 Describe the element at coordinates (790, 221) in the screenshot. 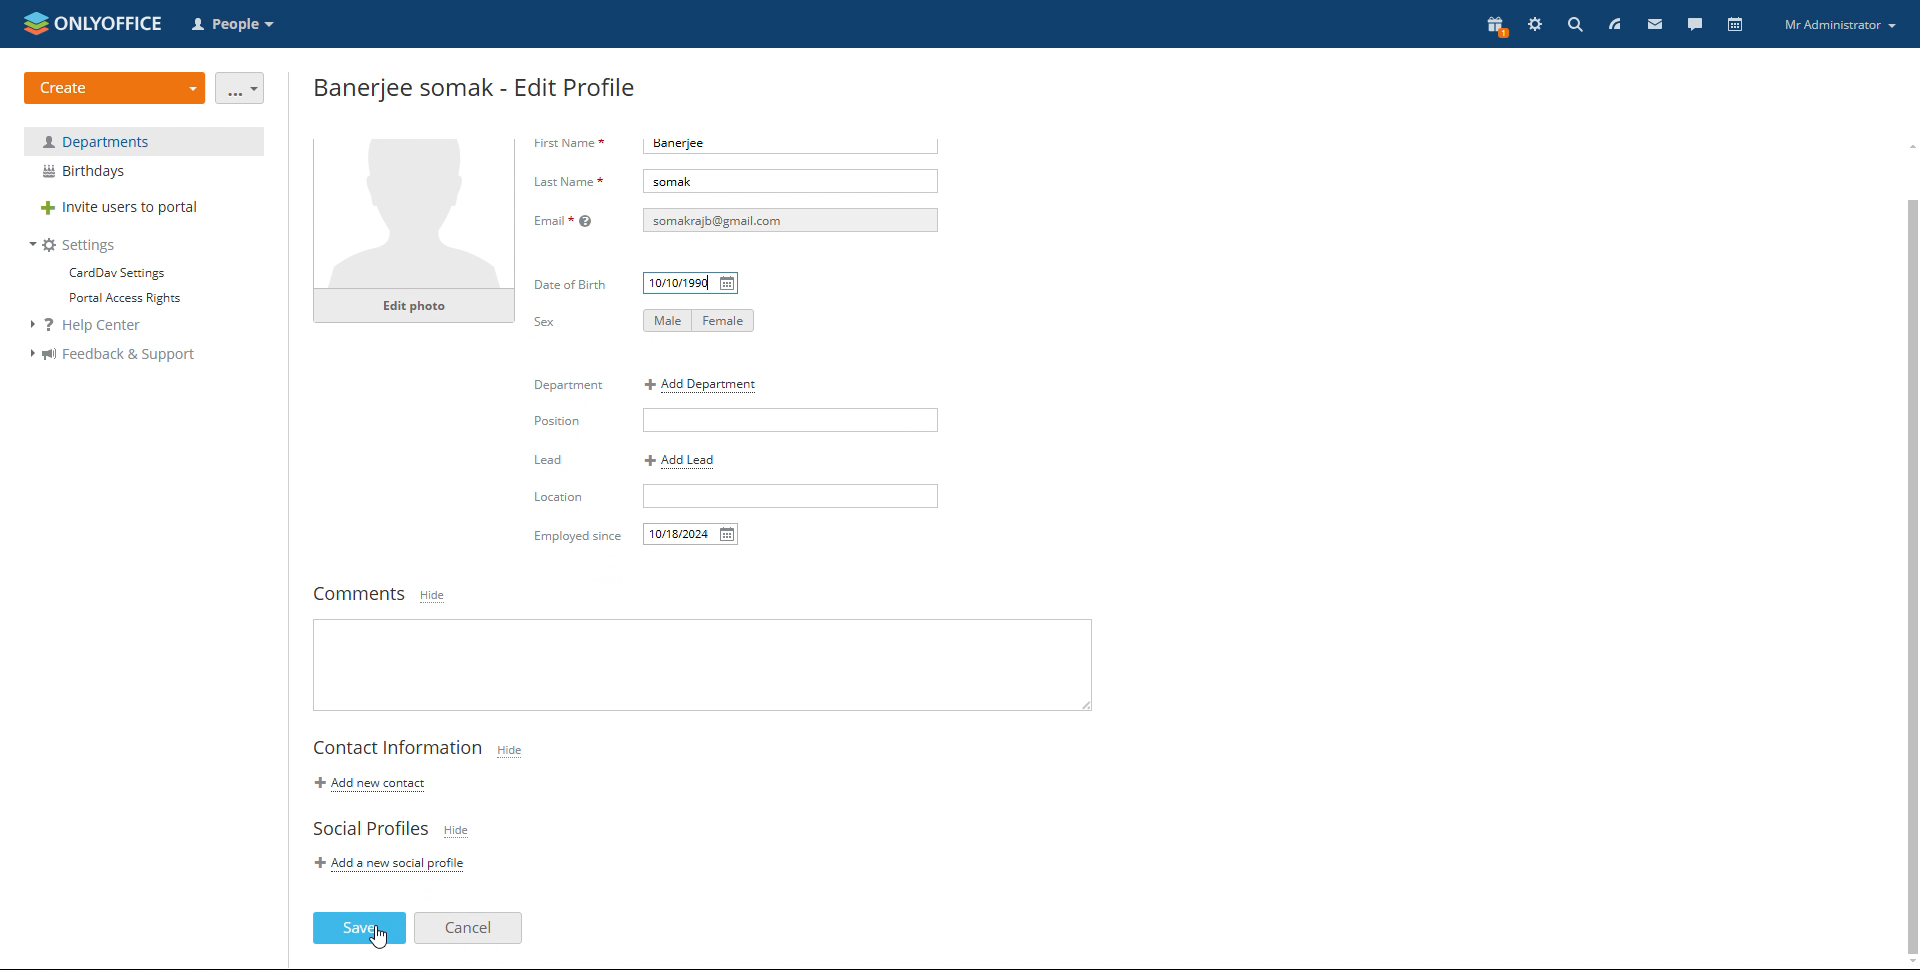

I see `email` at that location.